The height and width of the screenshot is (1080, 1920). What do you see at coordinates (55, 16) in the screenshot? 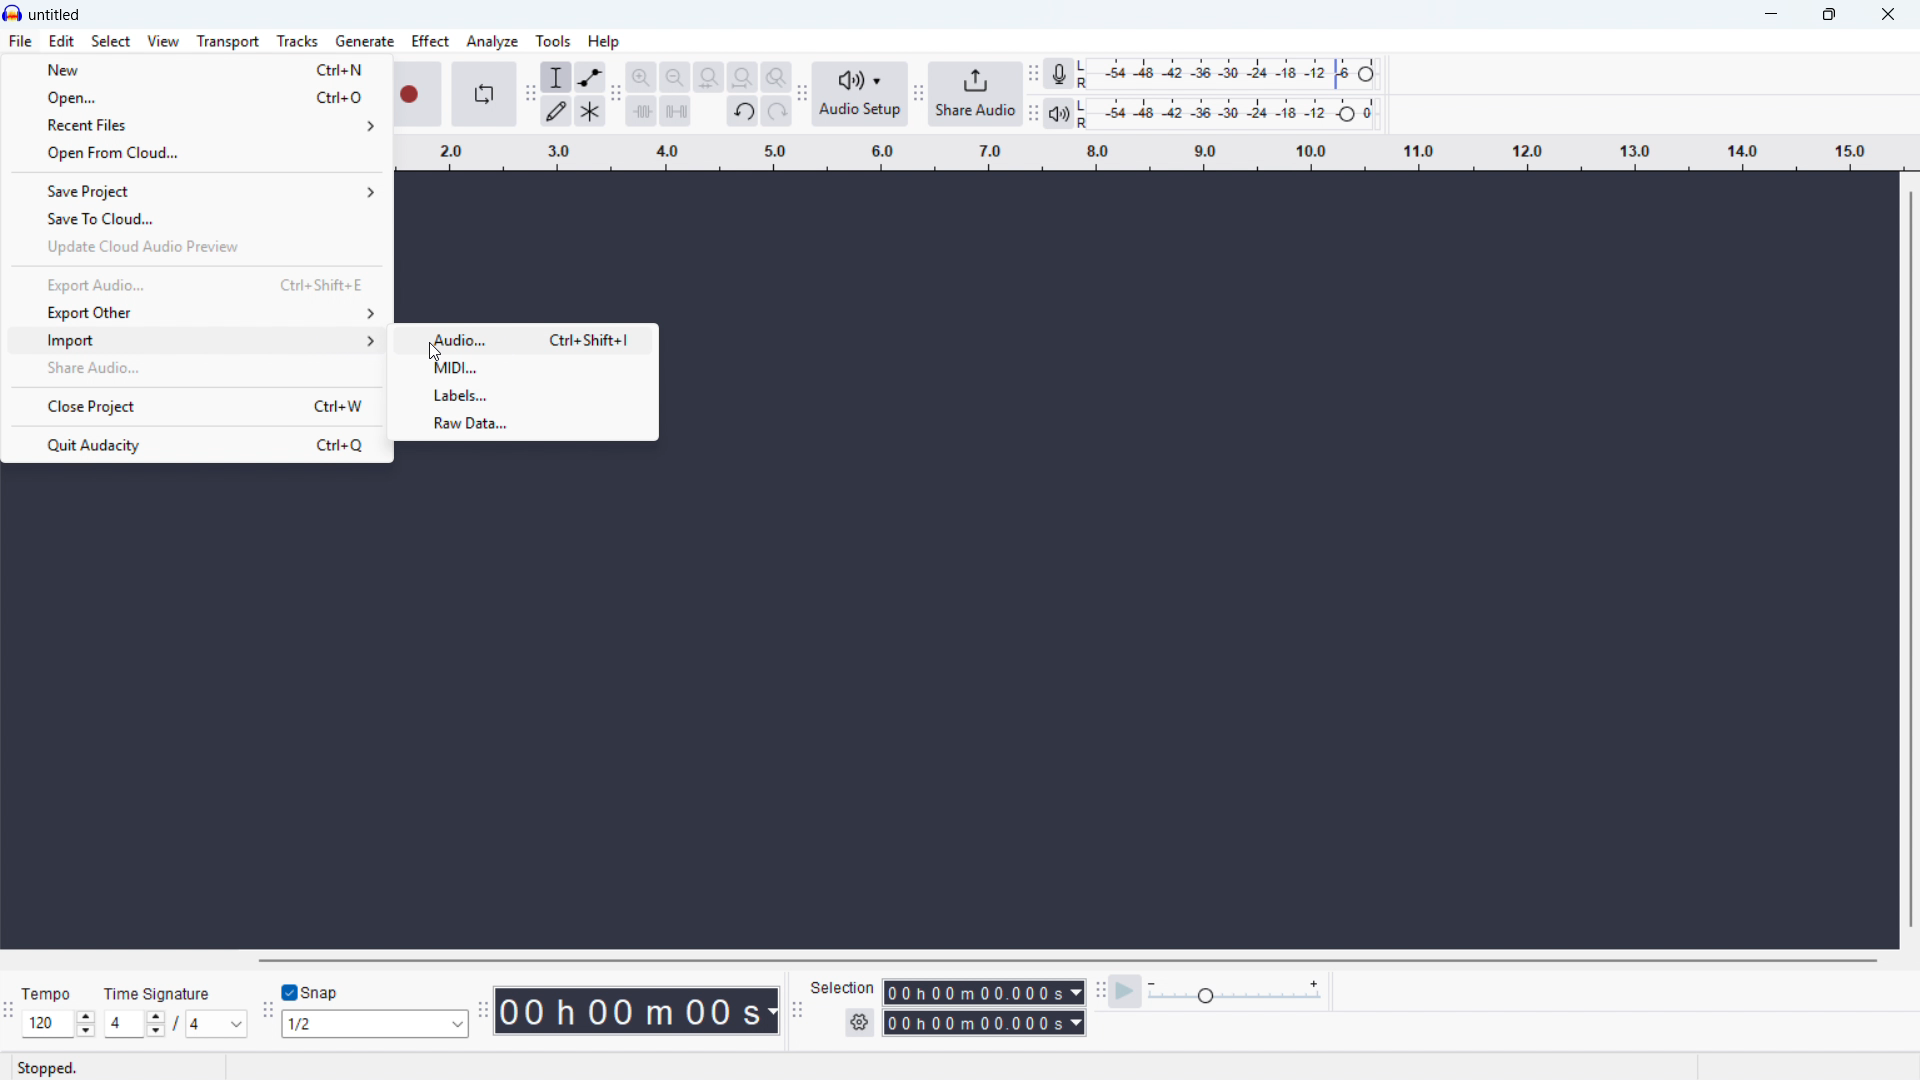
I see `untitled` at bounding box center [55, 16].